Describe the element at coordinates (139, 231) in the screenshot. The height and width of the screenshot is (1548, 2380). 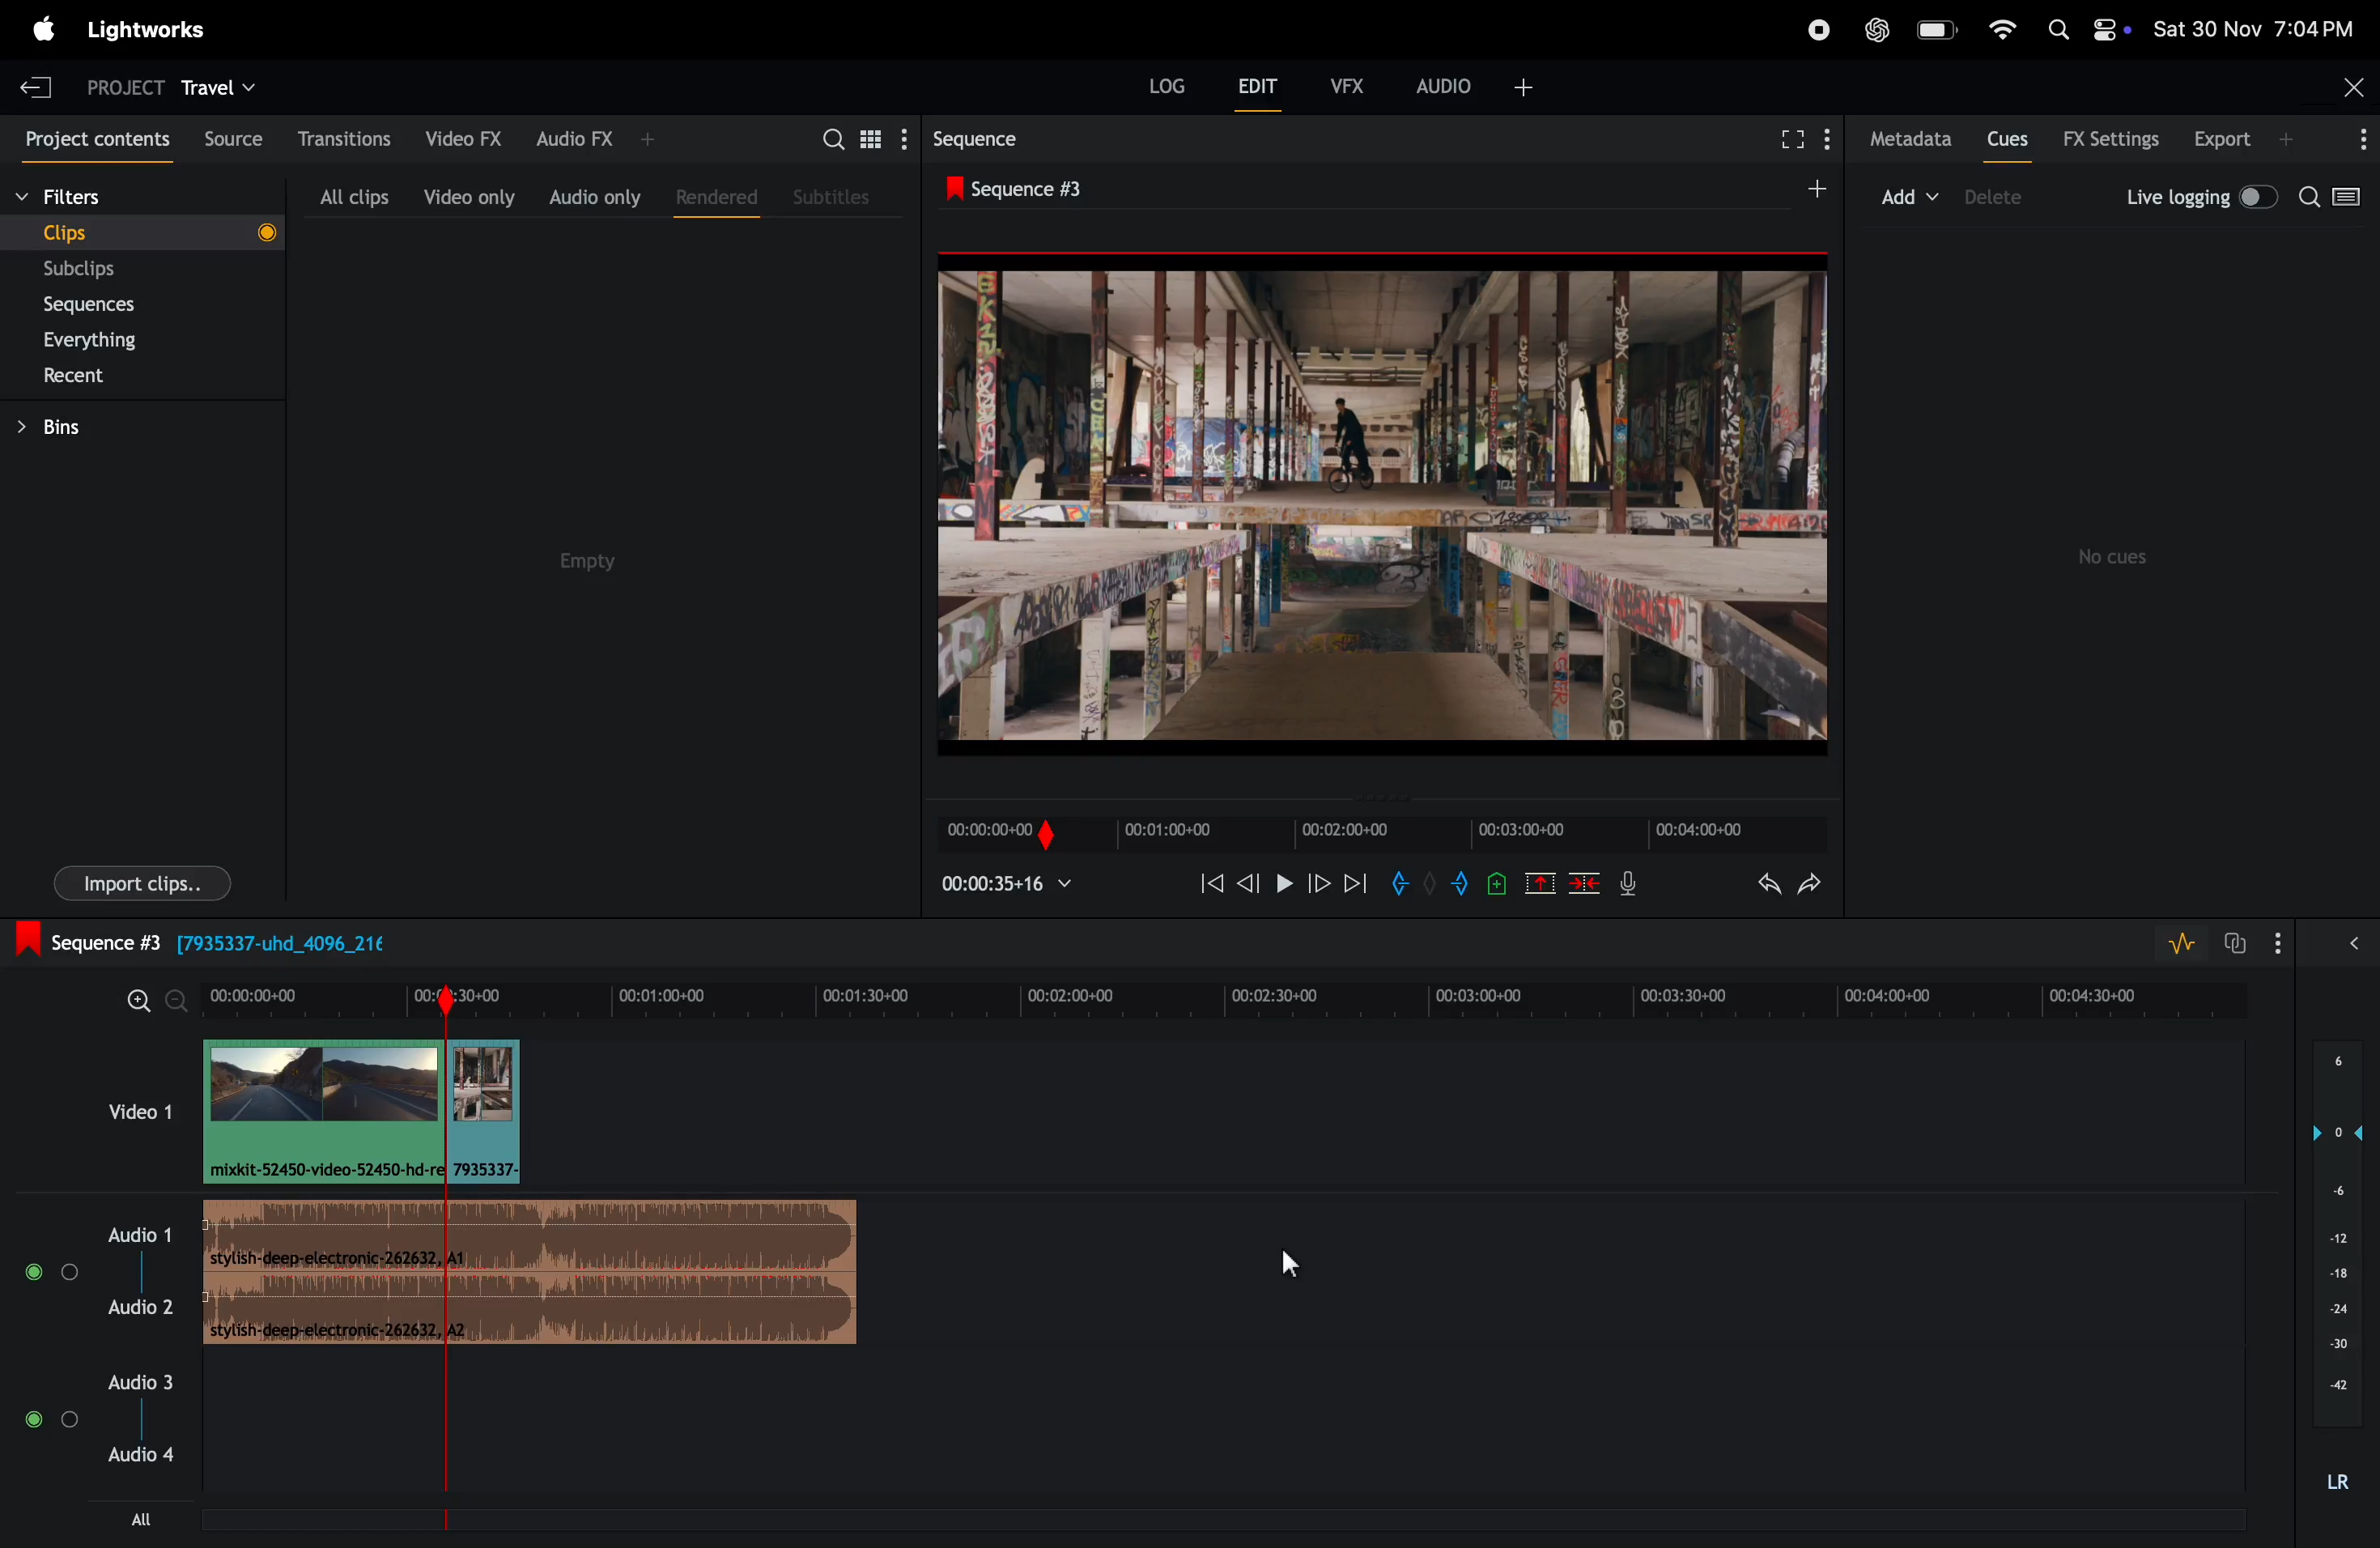
I see `clips` at that location.